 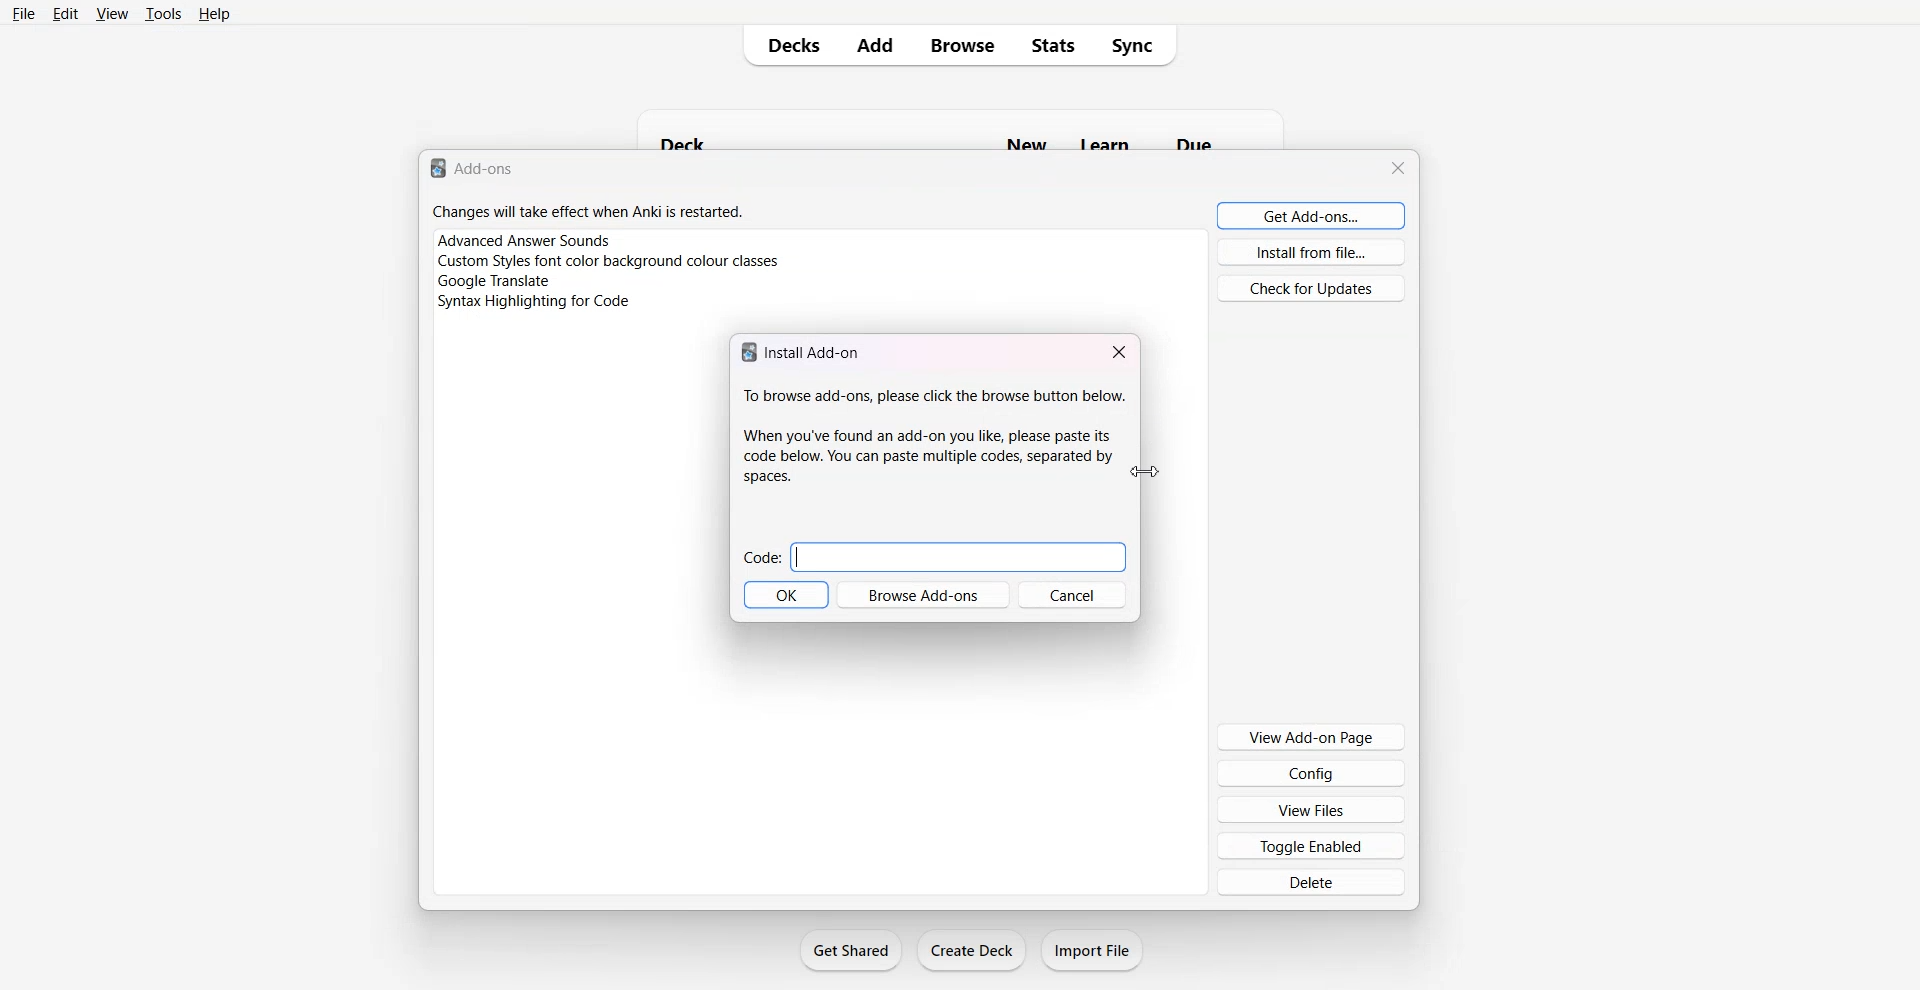 What do you see at coordinates (1397, 168) in the screenshot?
I see `Close` at bounding box center [1397, 168].